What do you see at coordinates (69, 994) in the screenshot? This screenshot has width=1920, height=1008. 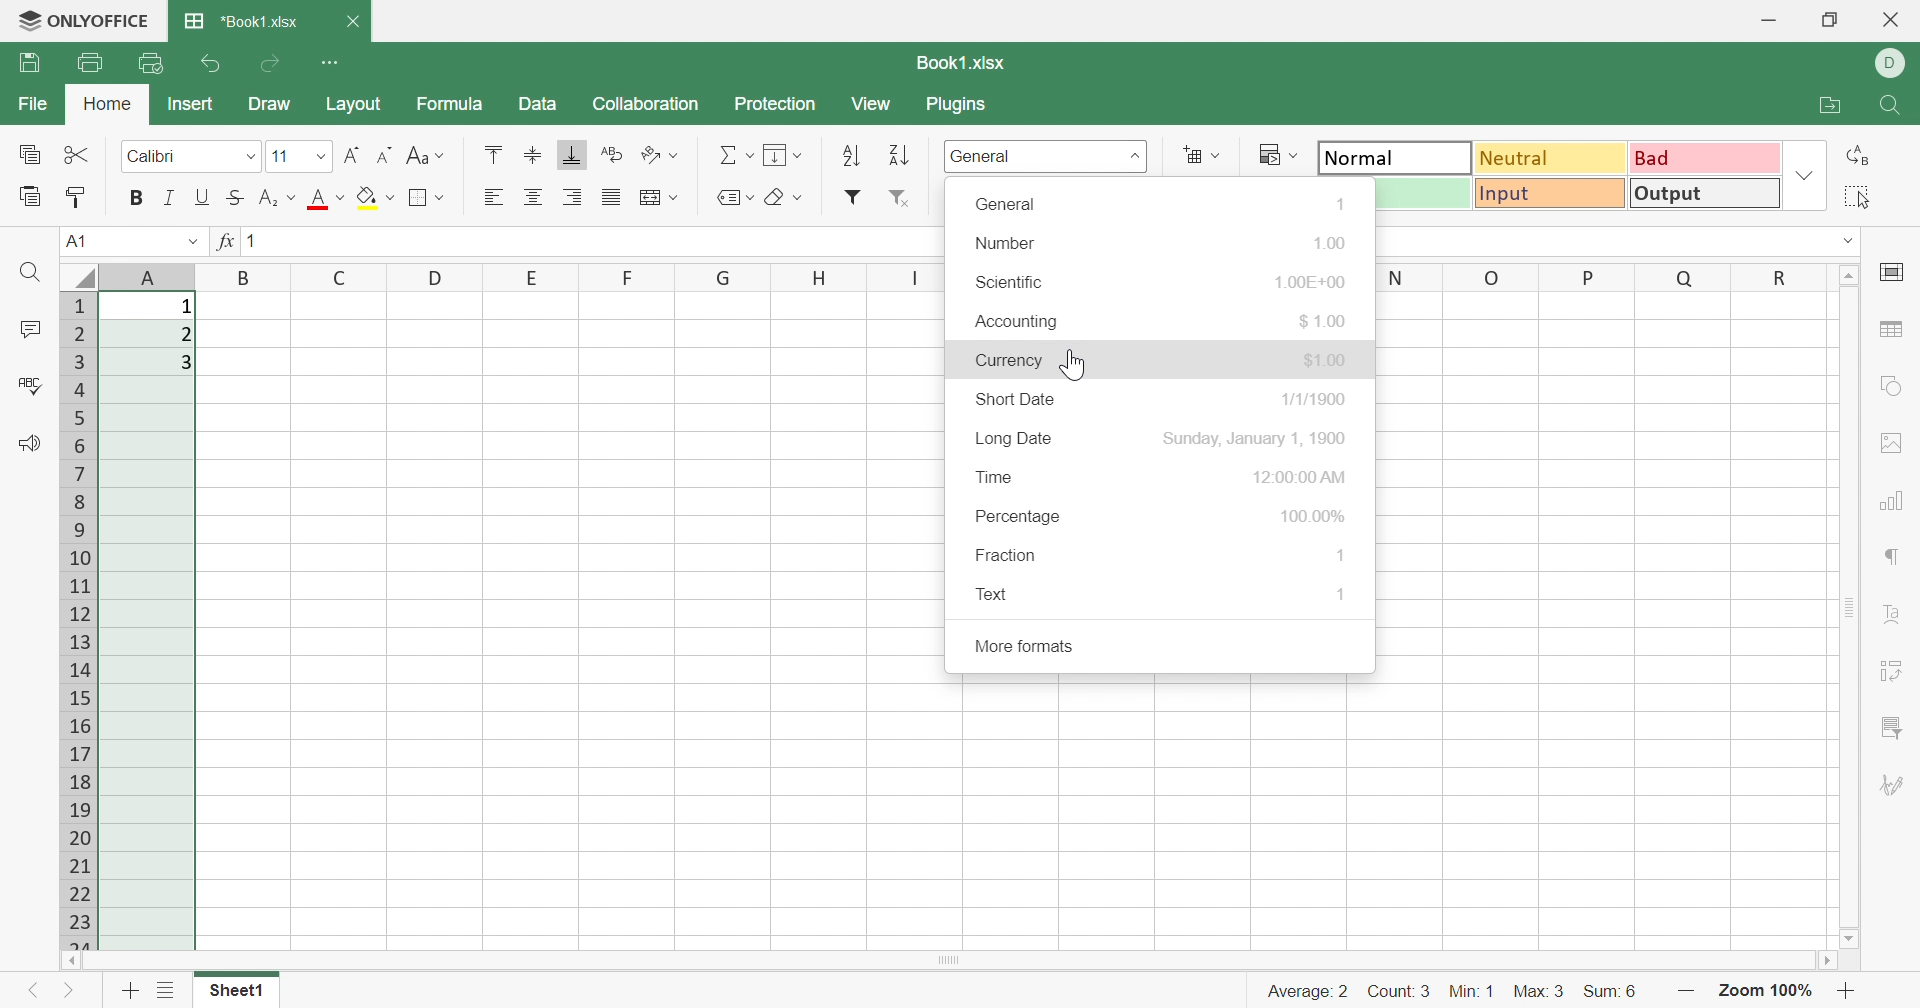 I see `Next` at bounding box center [69, 994].